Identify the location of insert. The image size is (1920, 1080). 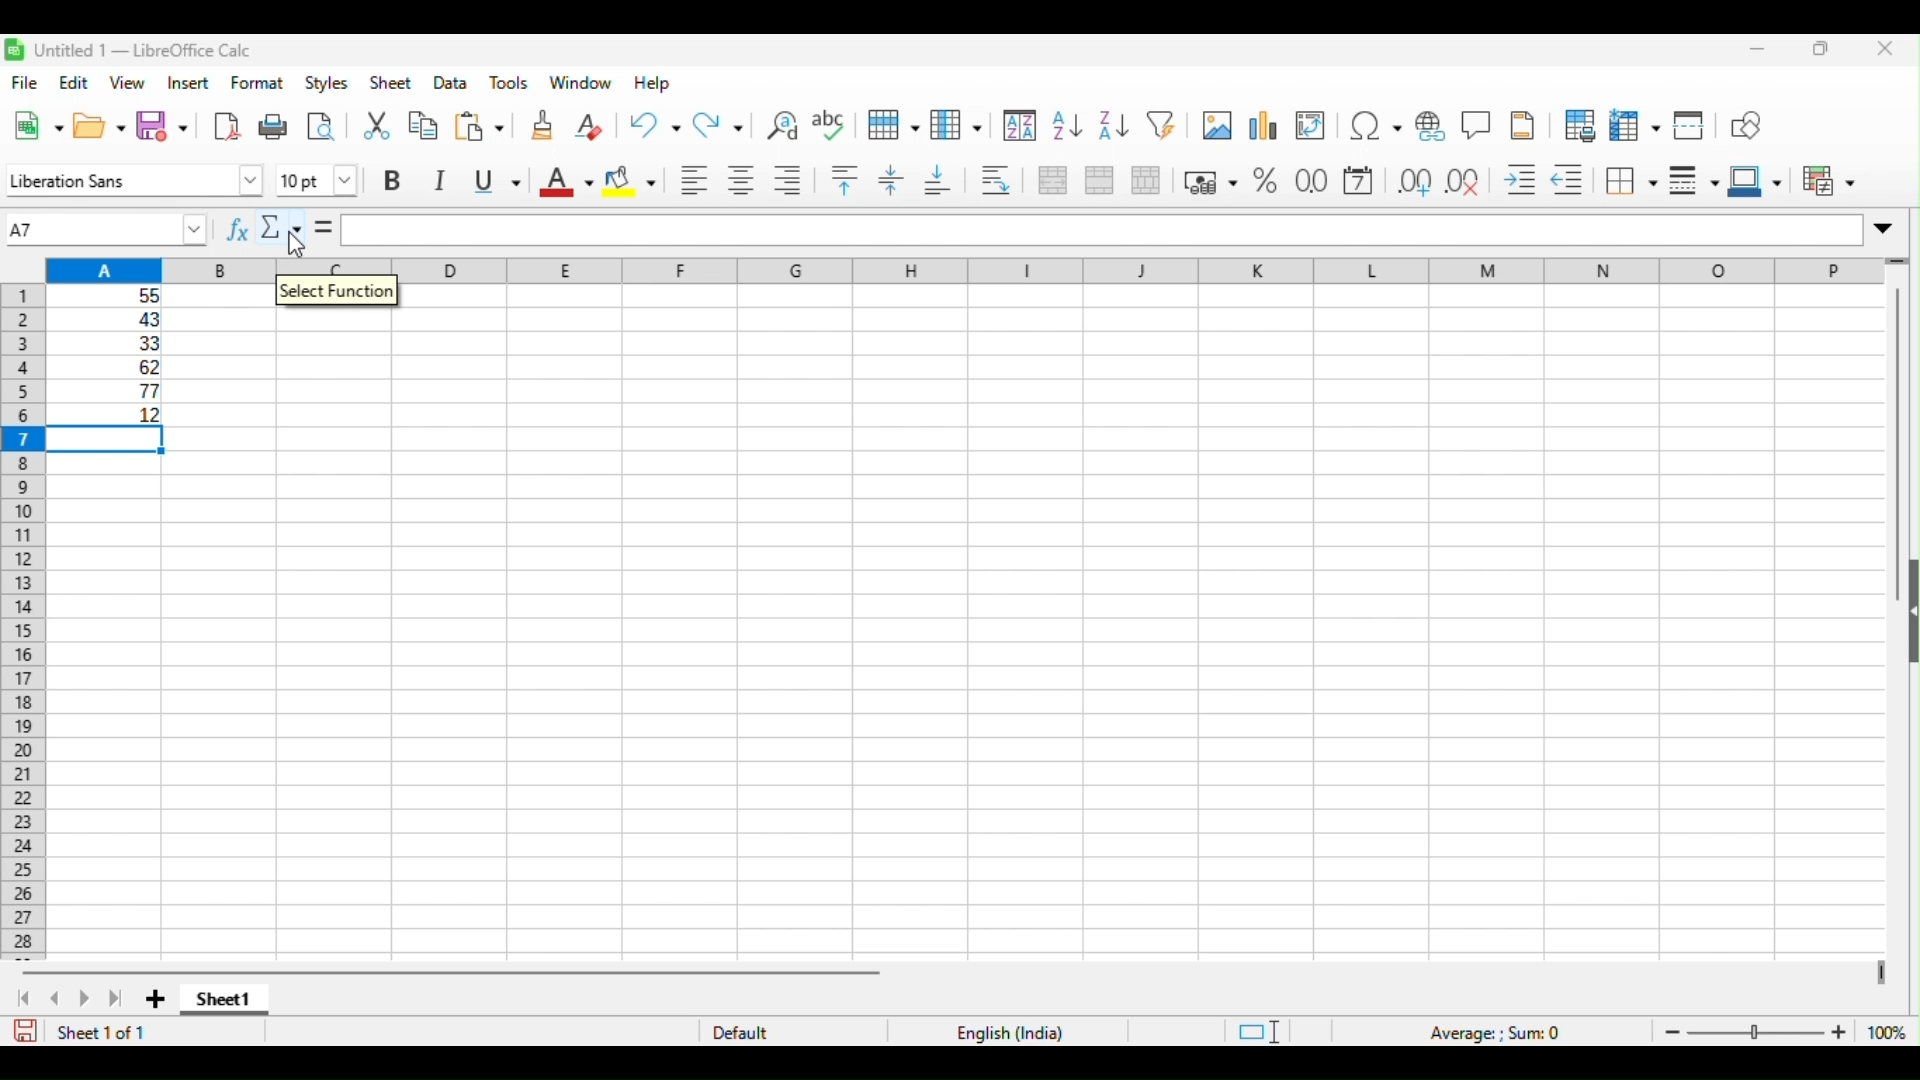
(188, 83).